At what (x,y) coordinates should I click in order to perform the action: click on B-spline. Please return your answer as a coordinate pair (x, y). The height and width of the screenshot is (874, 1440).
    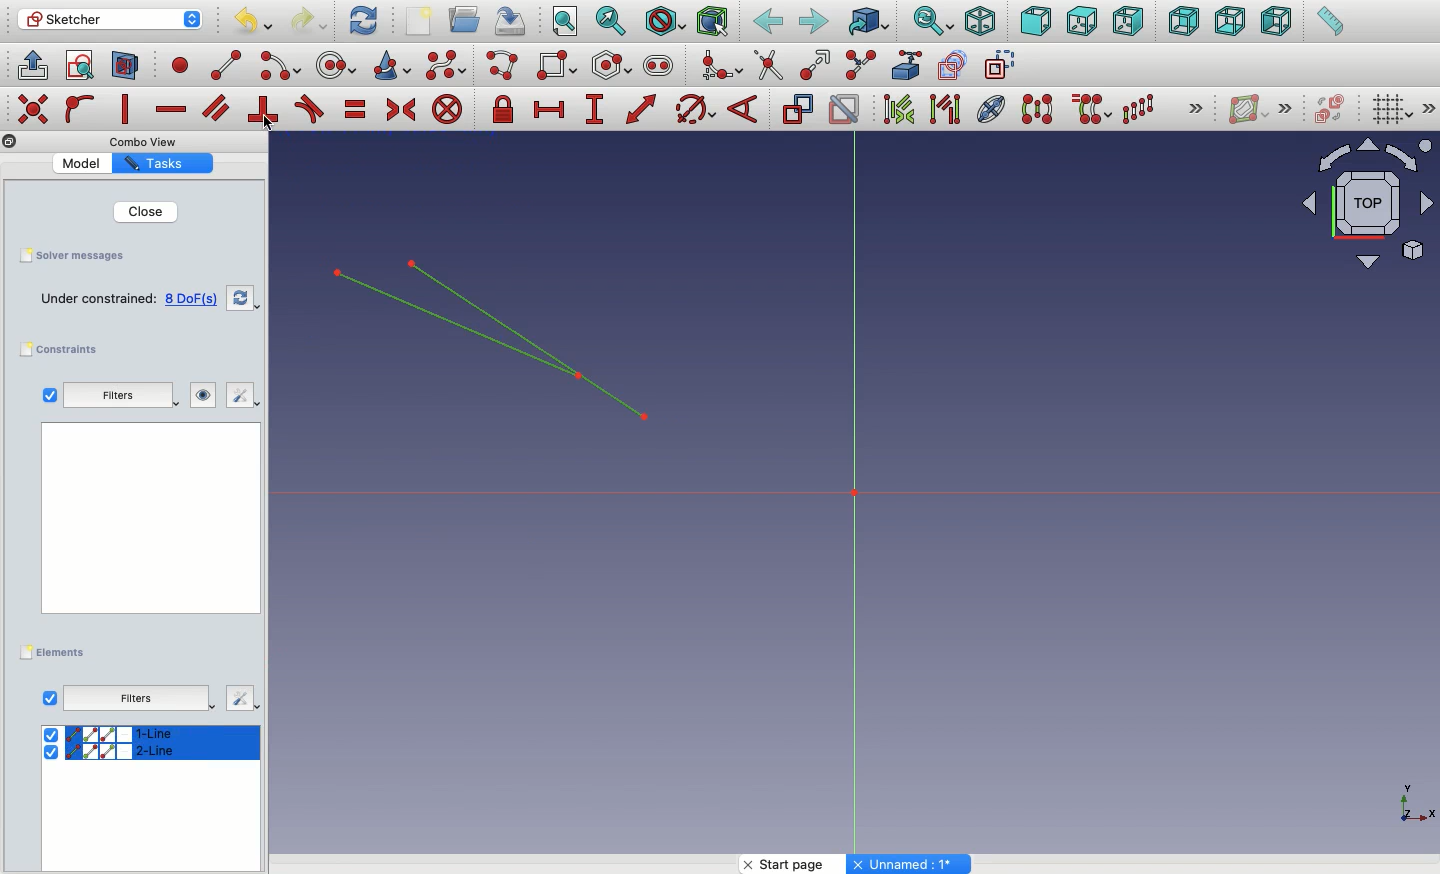
    Looking at the image, I should click on (446, 66).